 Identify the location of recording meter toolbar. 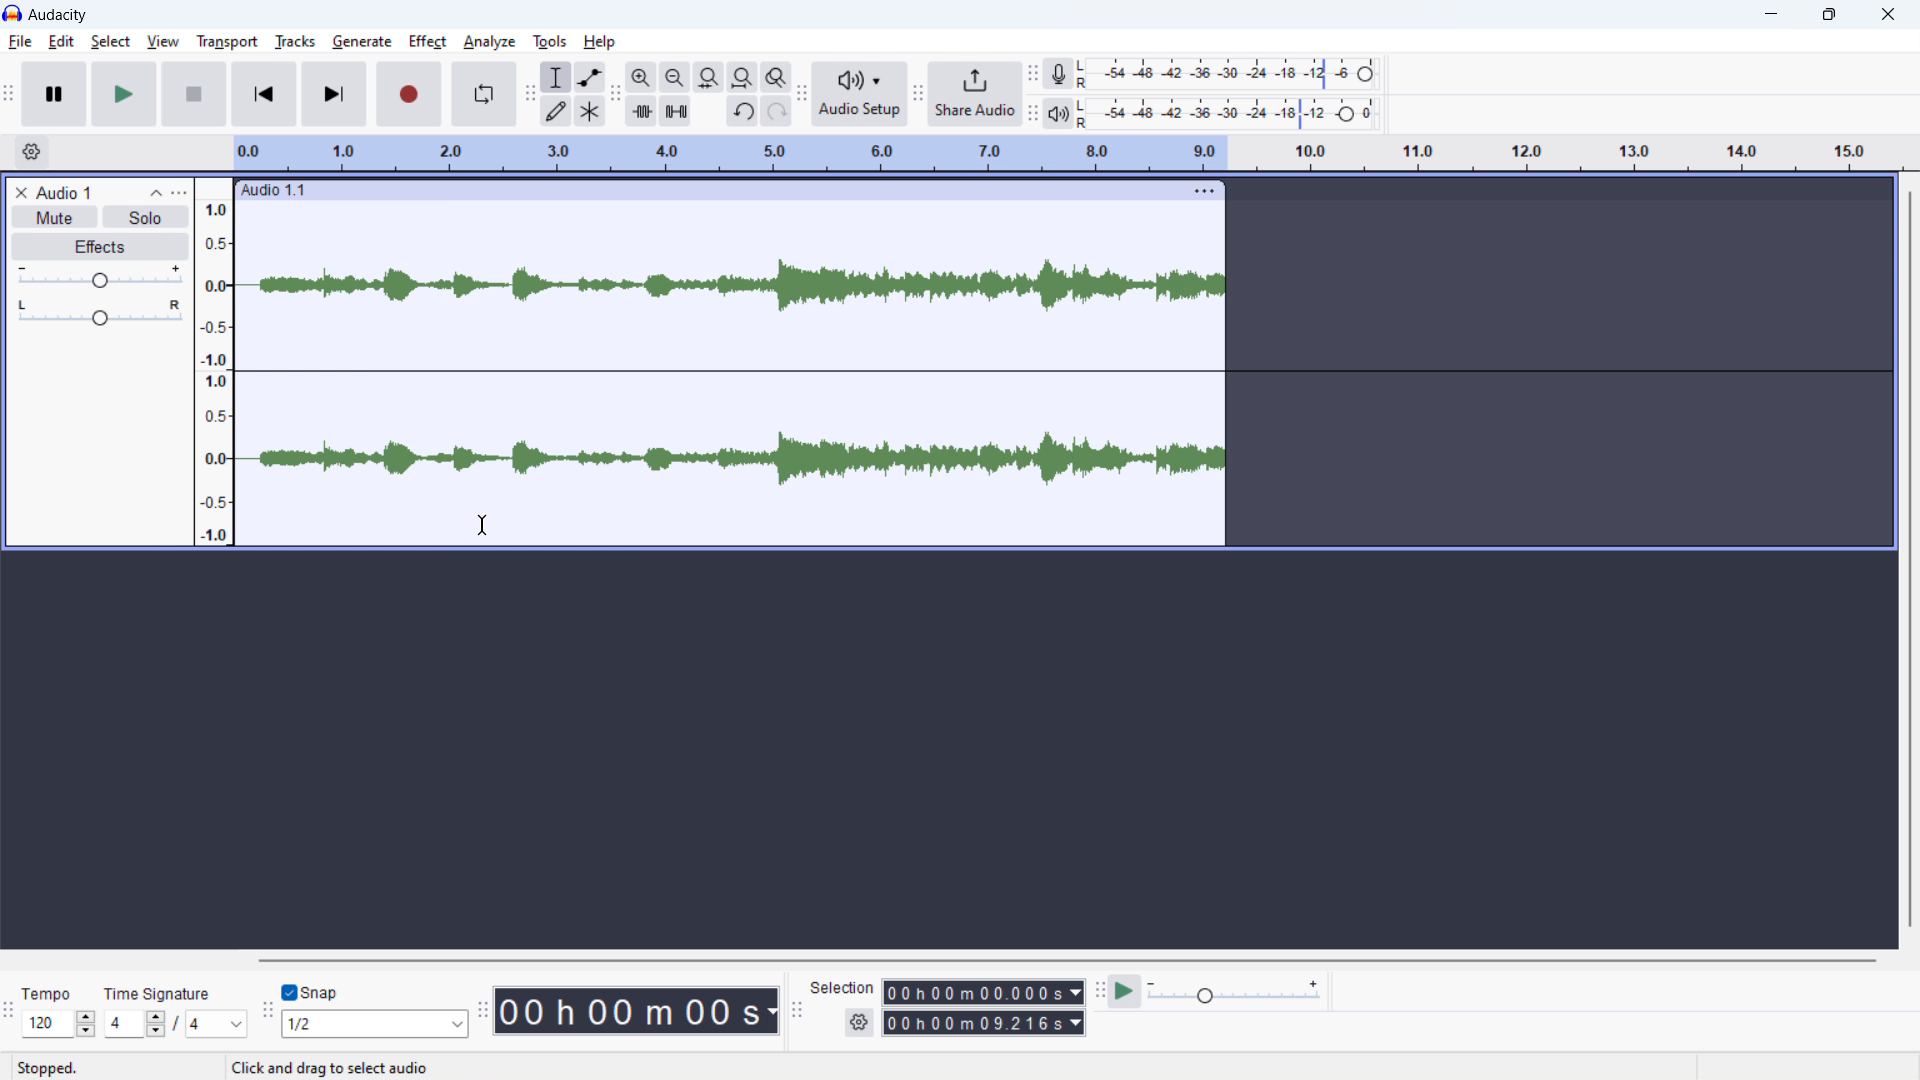
(1033, 73).